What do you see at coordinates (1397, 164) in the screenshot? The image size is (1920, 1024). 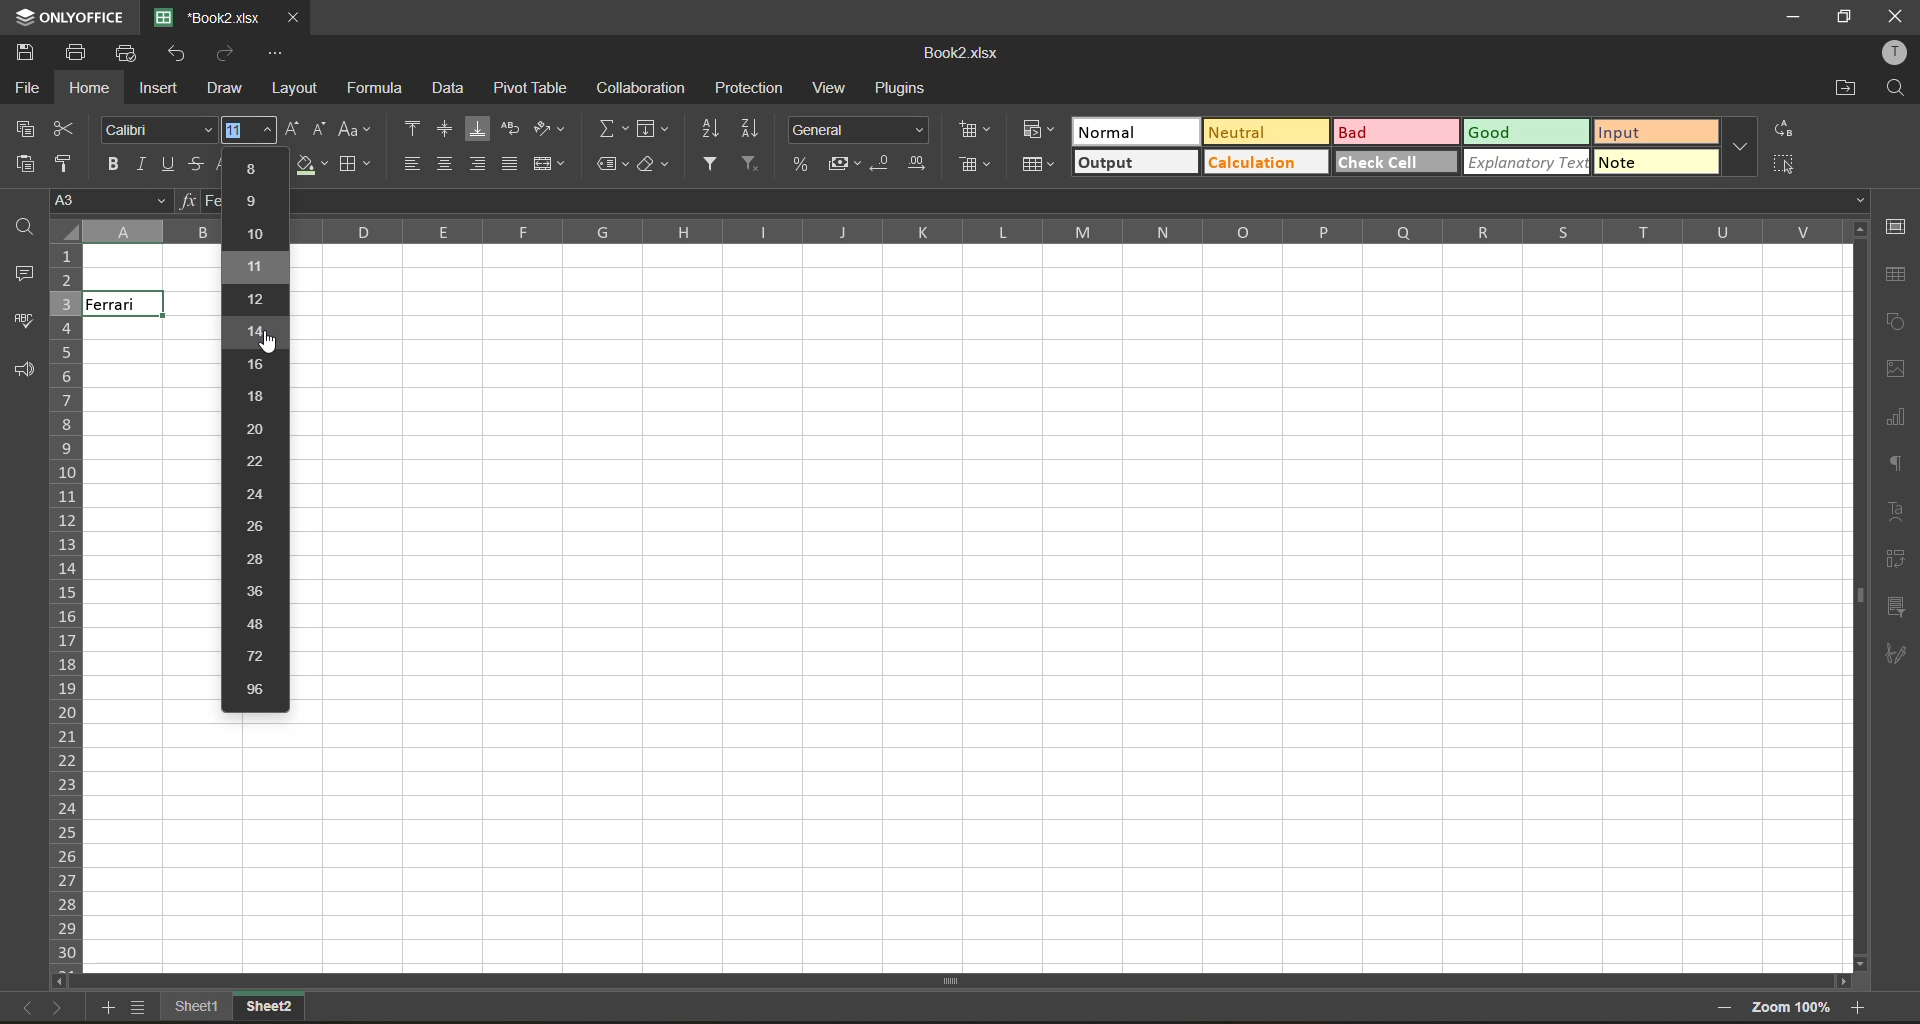 I see `check cell` at bounding box center [1397, 164].